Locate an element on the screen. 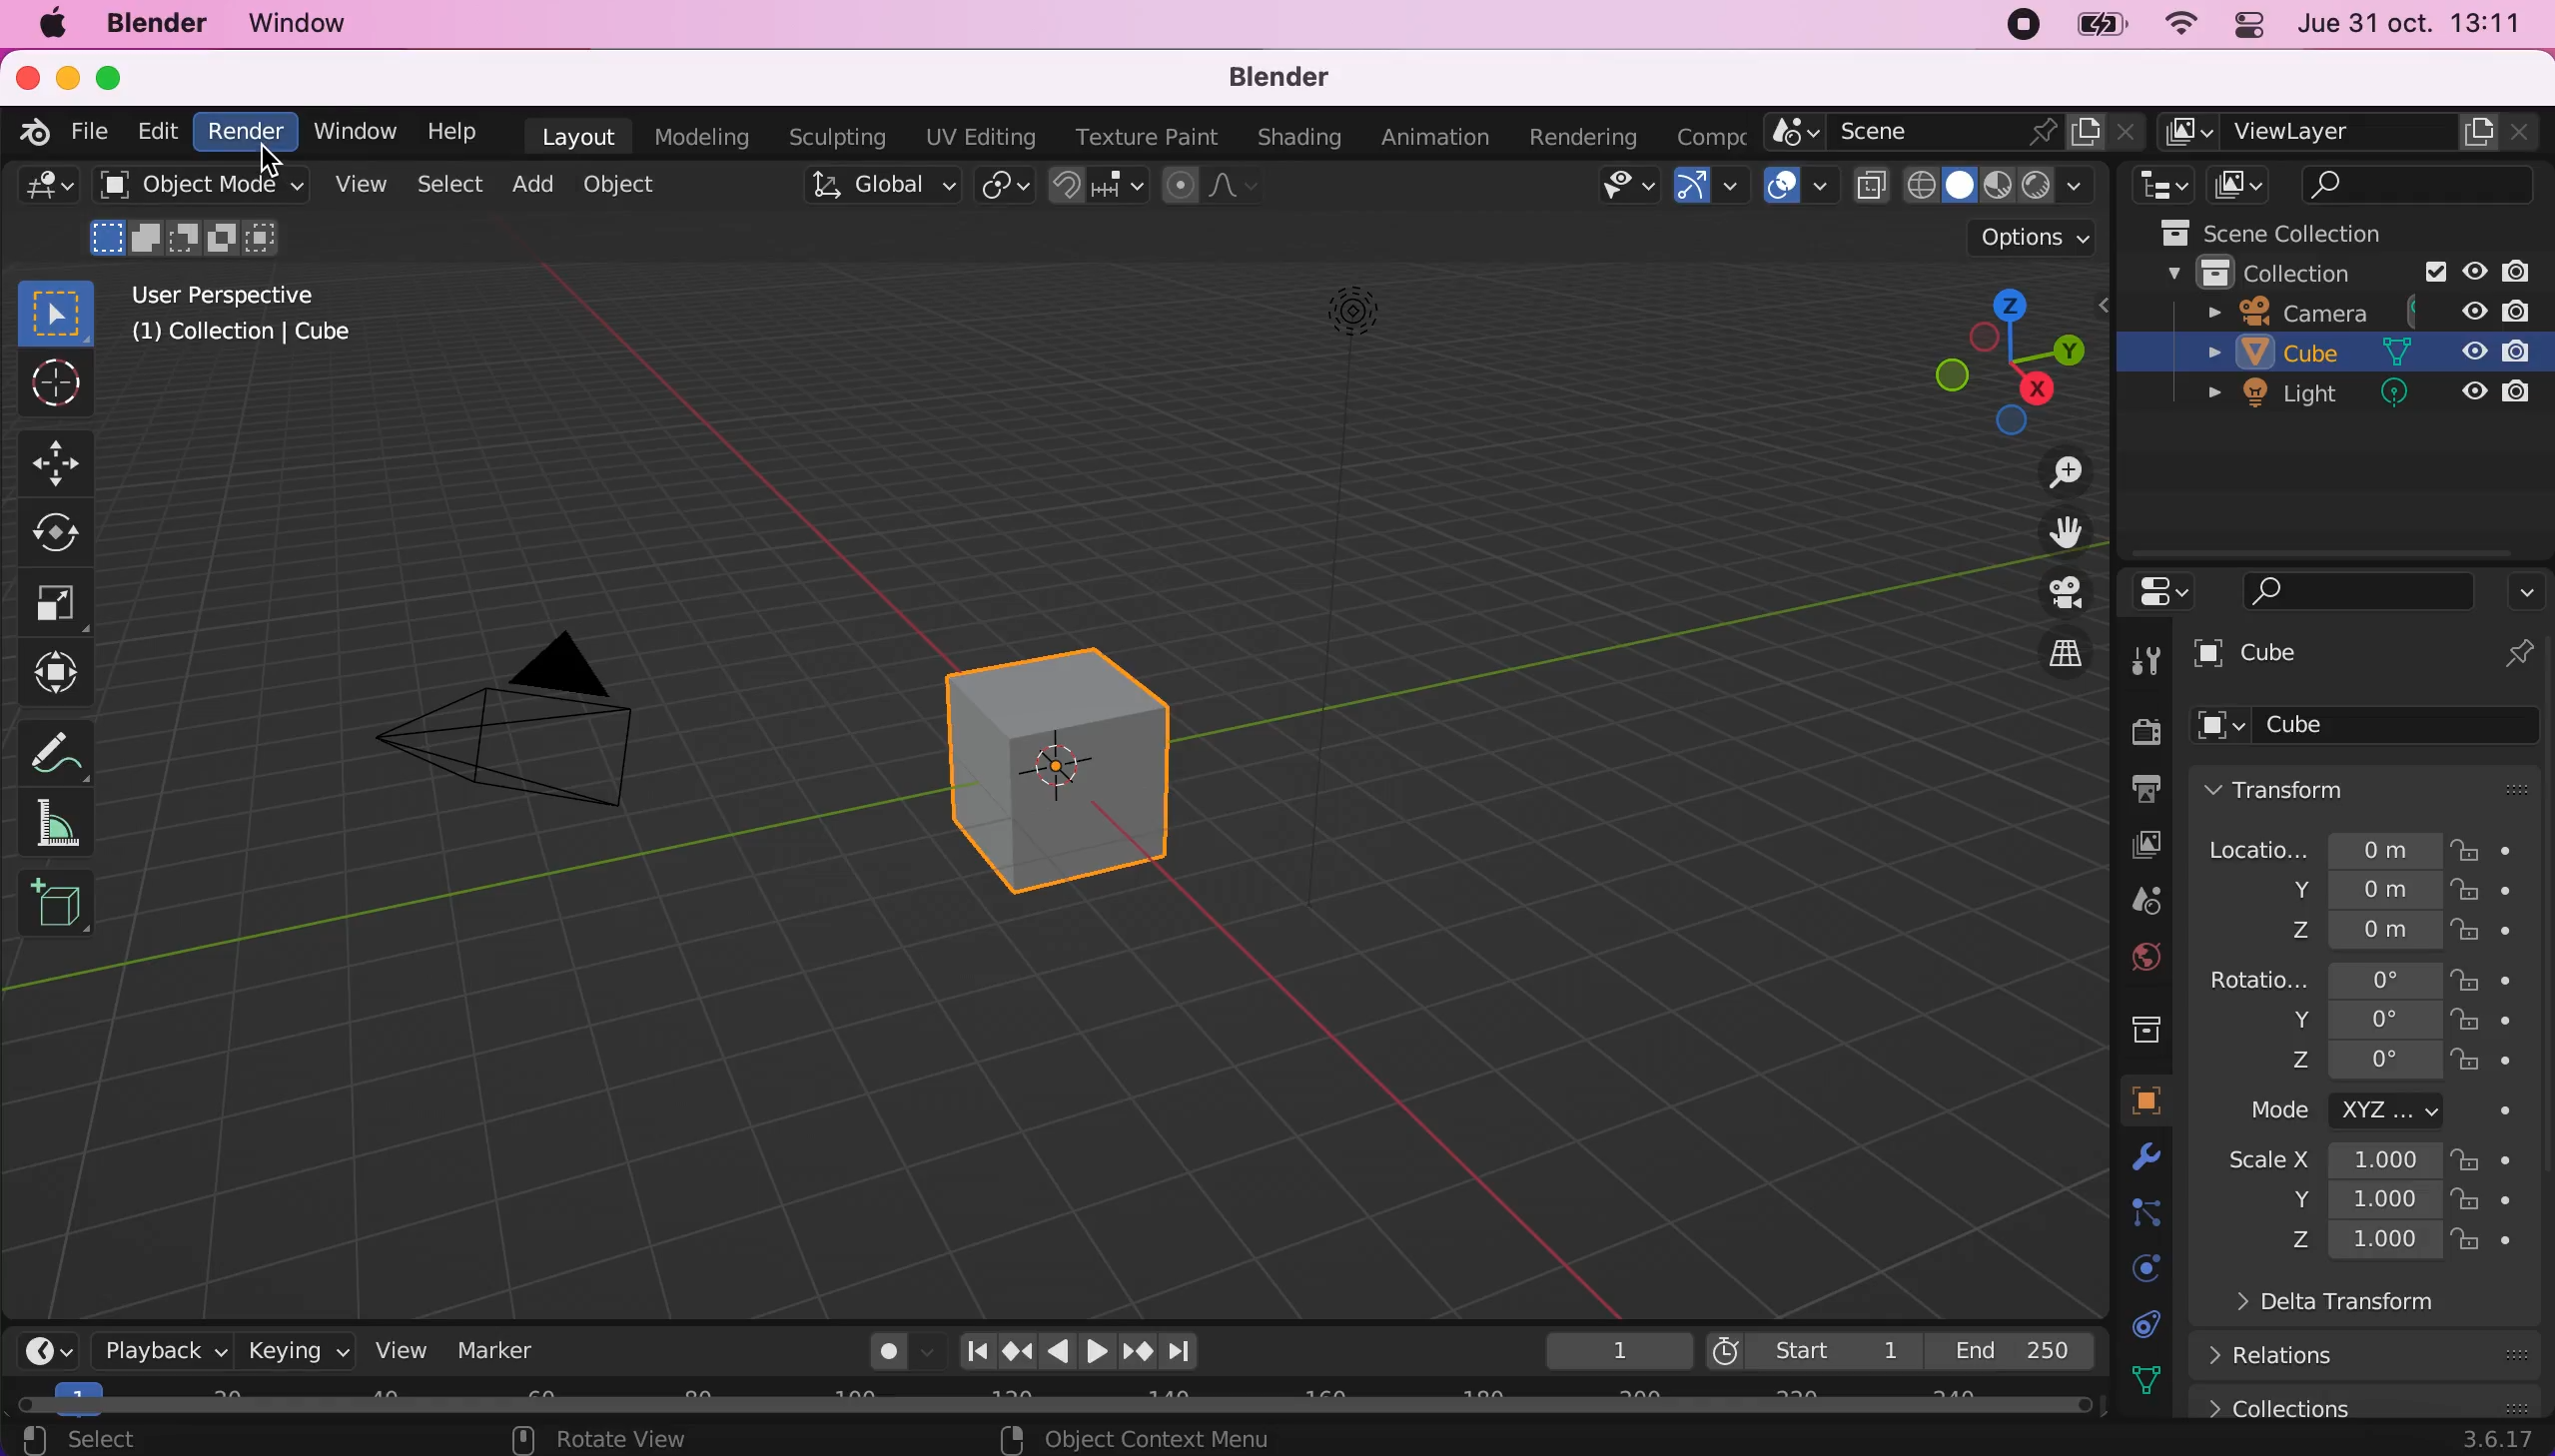 Image resolution: width=2555 pixels, height=1456 pixels. edit is located at coordinates (158, 129).